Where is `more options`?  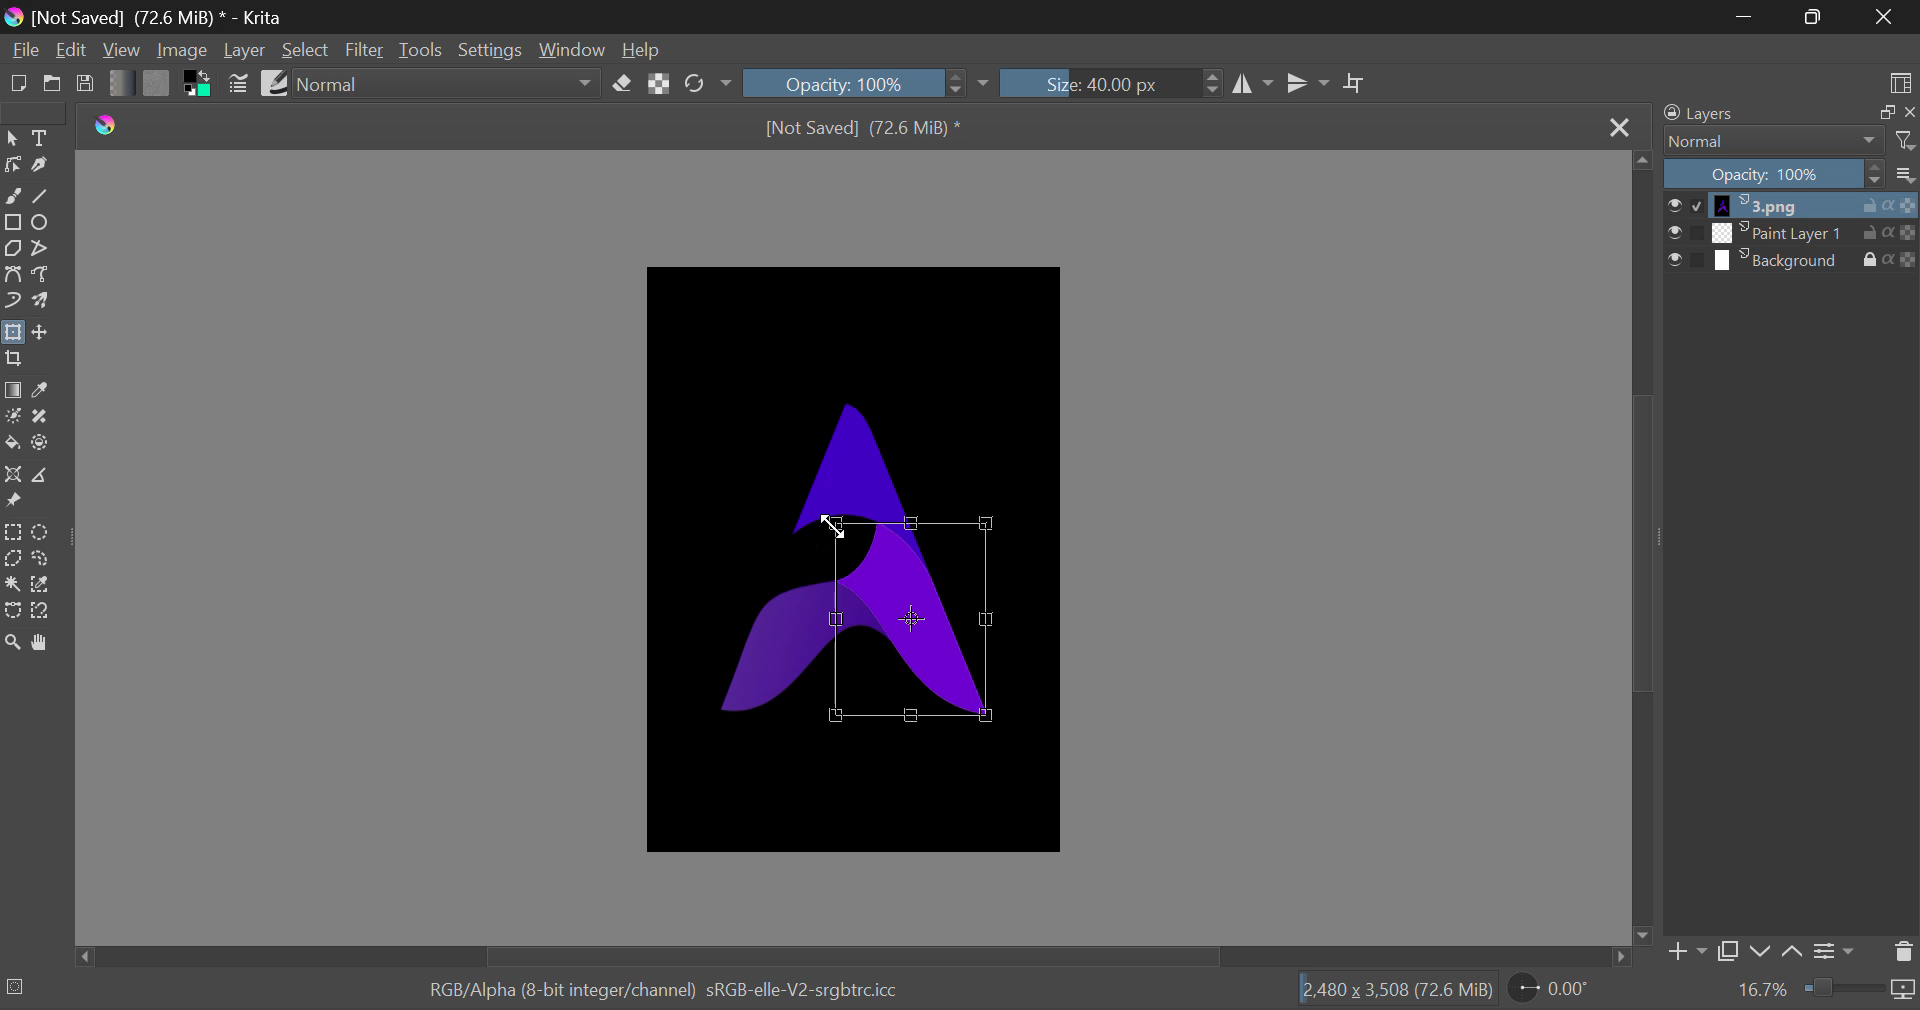 more options is located at coordinates (1903, 176).